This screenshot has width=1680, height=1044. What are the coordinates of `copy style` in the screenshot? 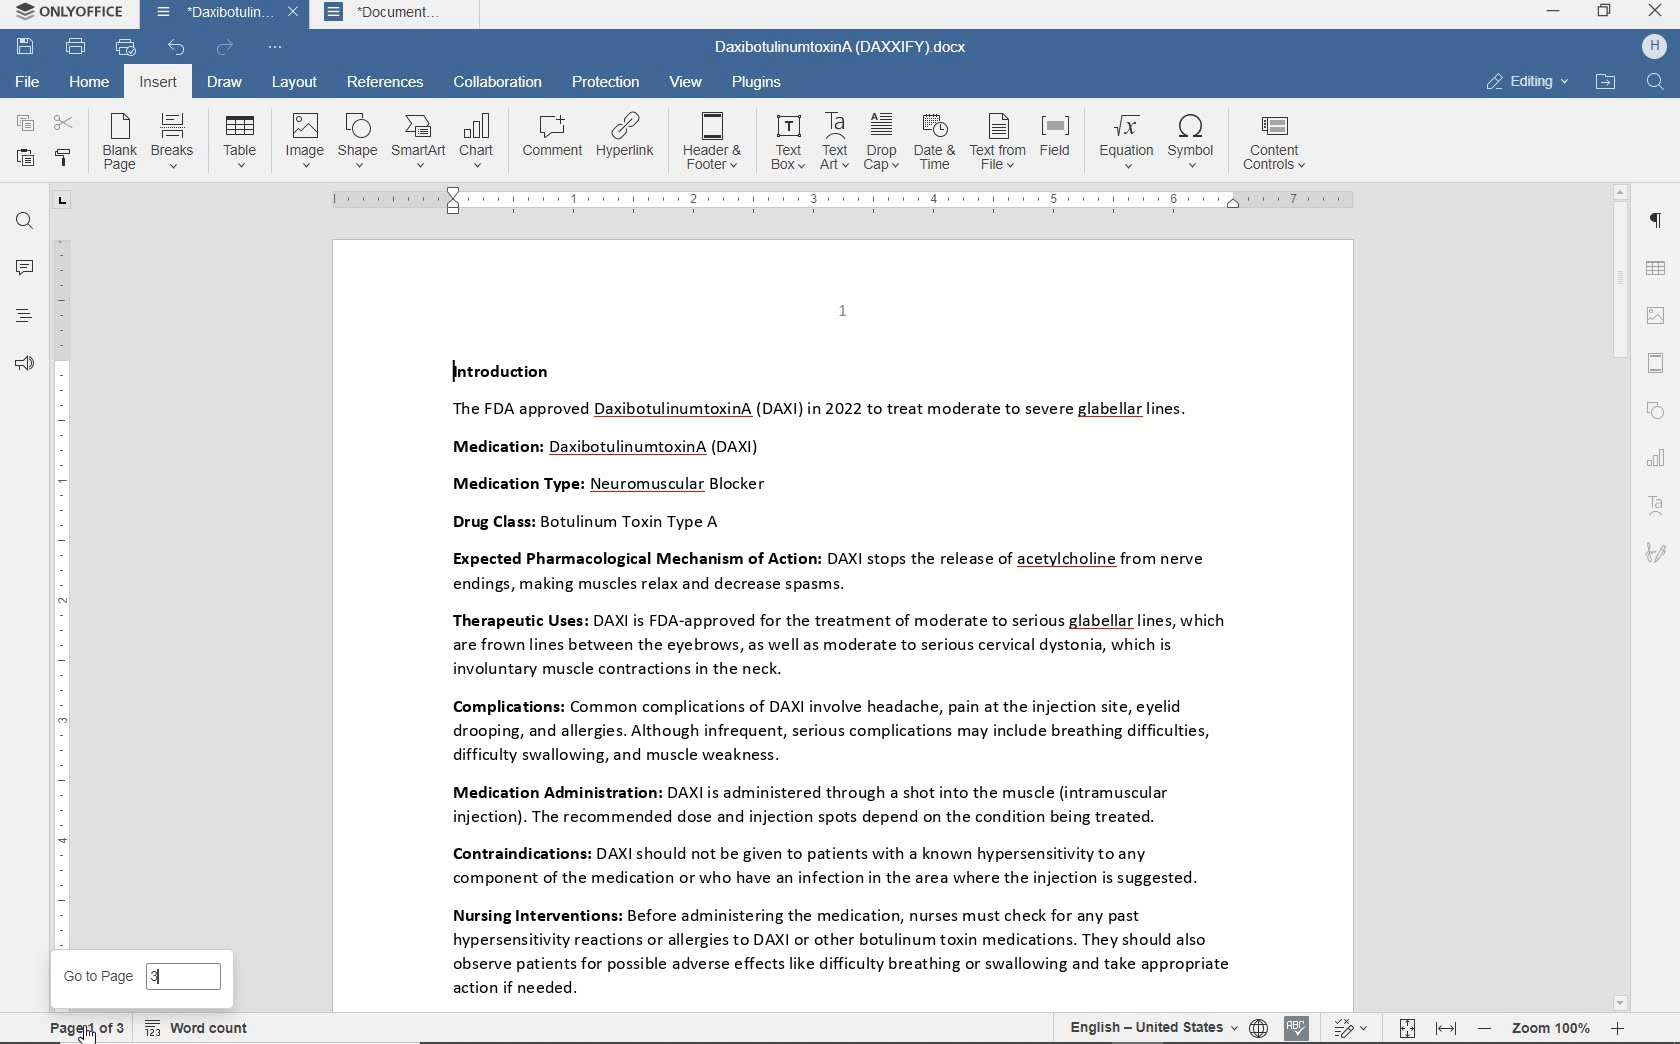 It's located at (65, 158).